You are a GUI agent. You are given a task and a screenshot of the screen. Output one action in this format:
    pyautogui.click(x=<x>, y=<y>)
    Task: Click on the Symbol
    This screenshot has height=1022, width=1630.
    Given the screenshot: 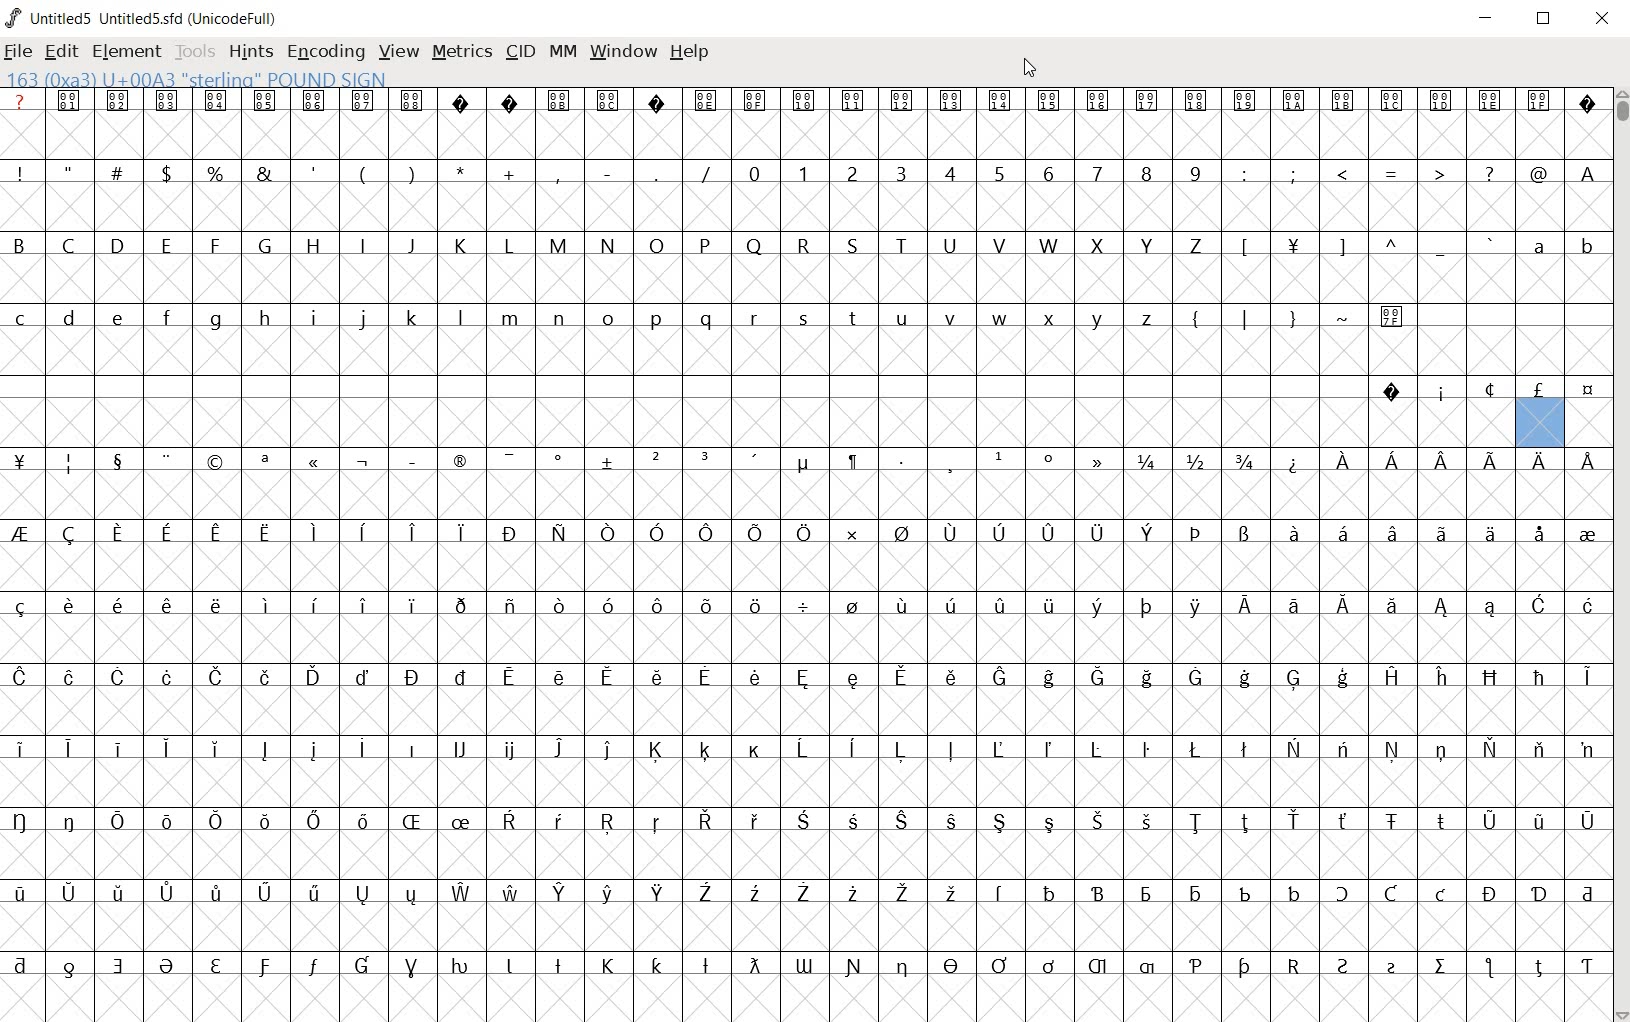 What is the action you would take?
    pyautogui.click(x=903, y=894)
    